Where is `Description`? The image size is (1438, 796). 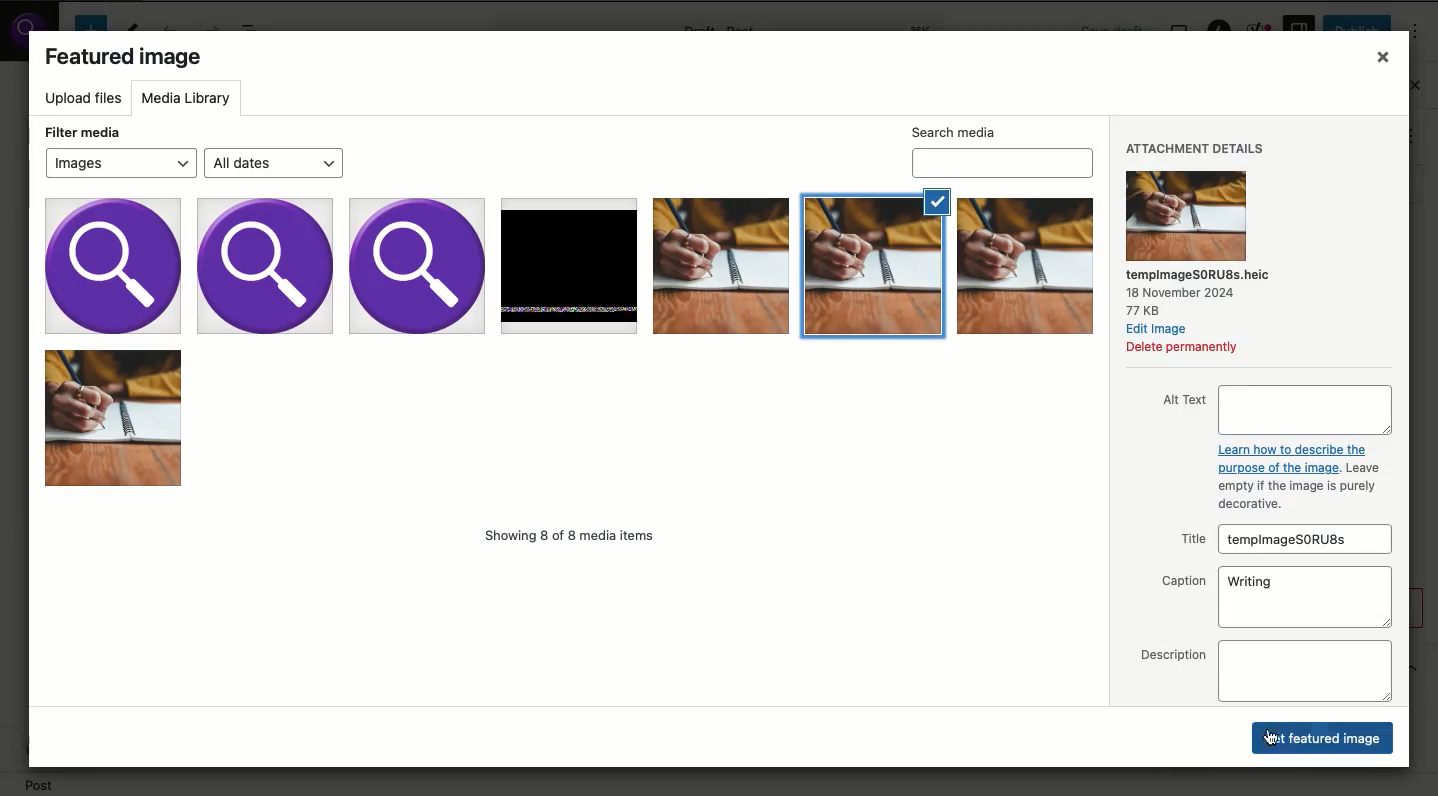
Description is located at coordinates (1304, 672).